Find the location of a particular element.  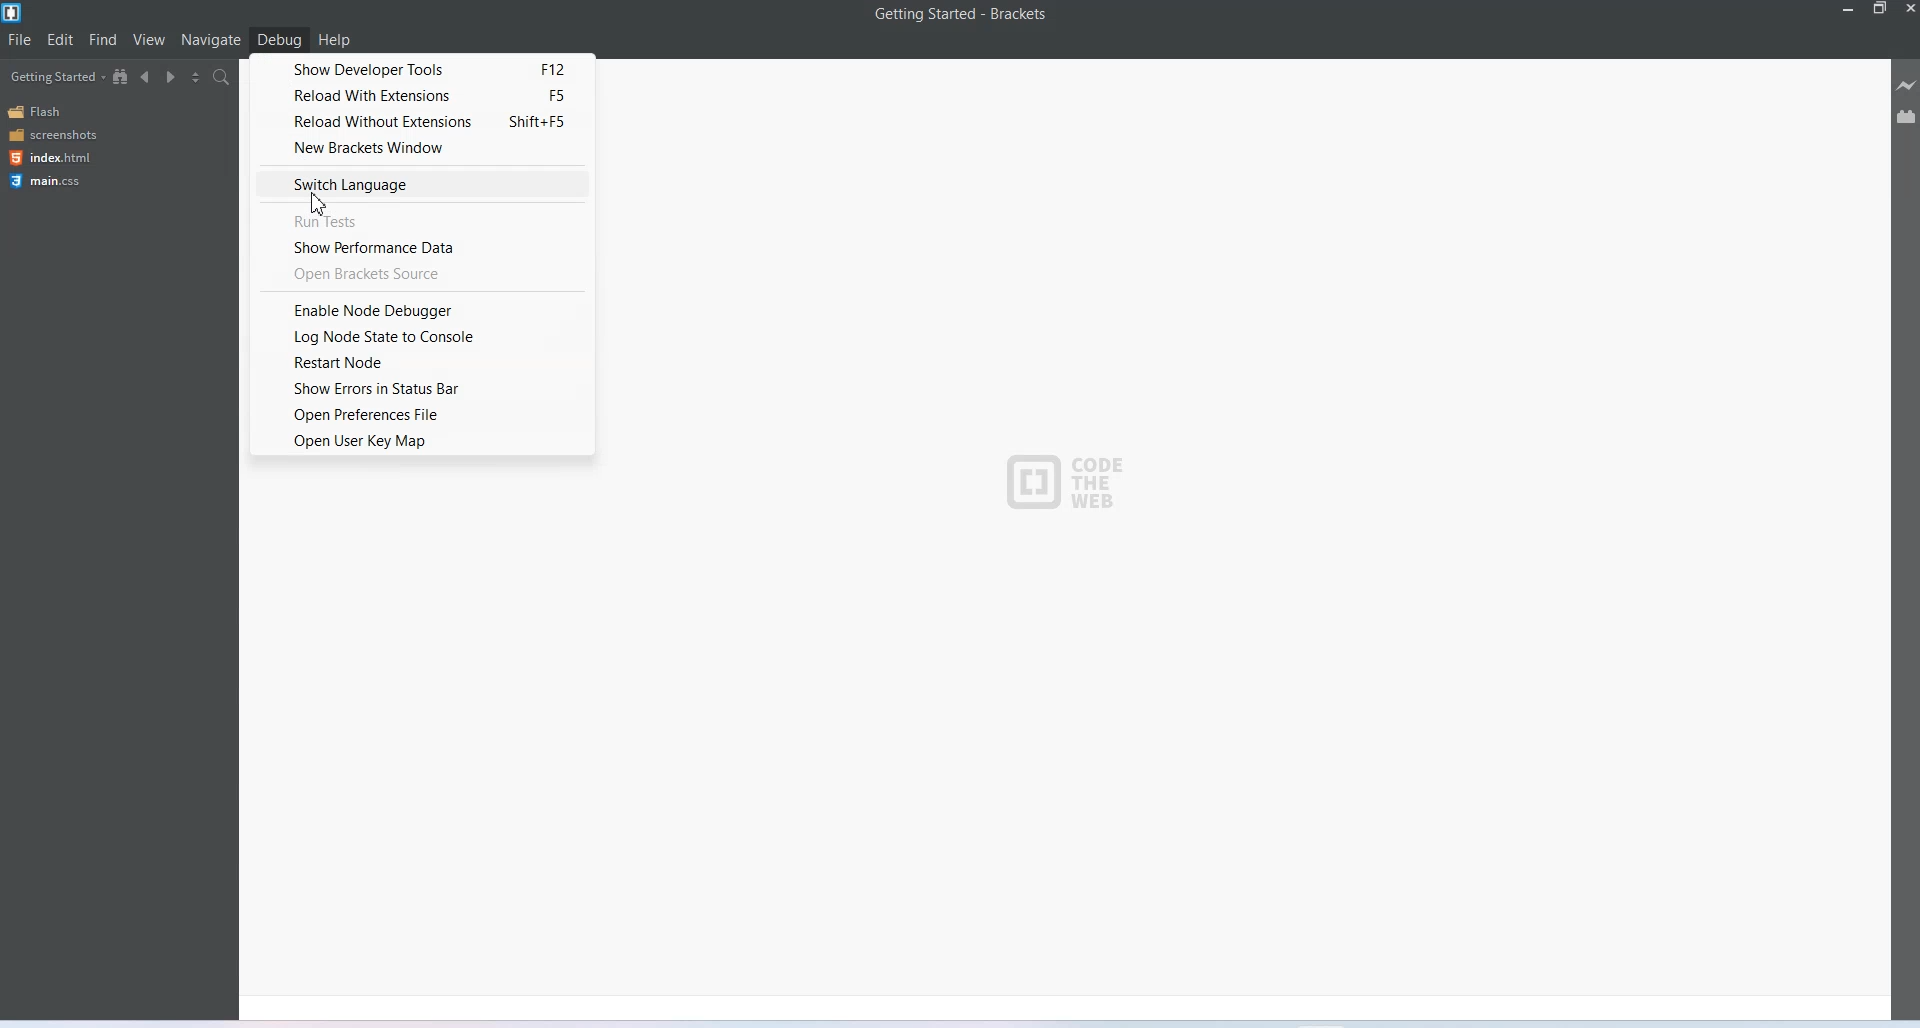

Show in the file tree is located at coordinates (121, 76).